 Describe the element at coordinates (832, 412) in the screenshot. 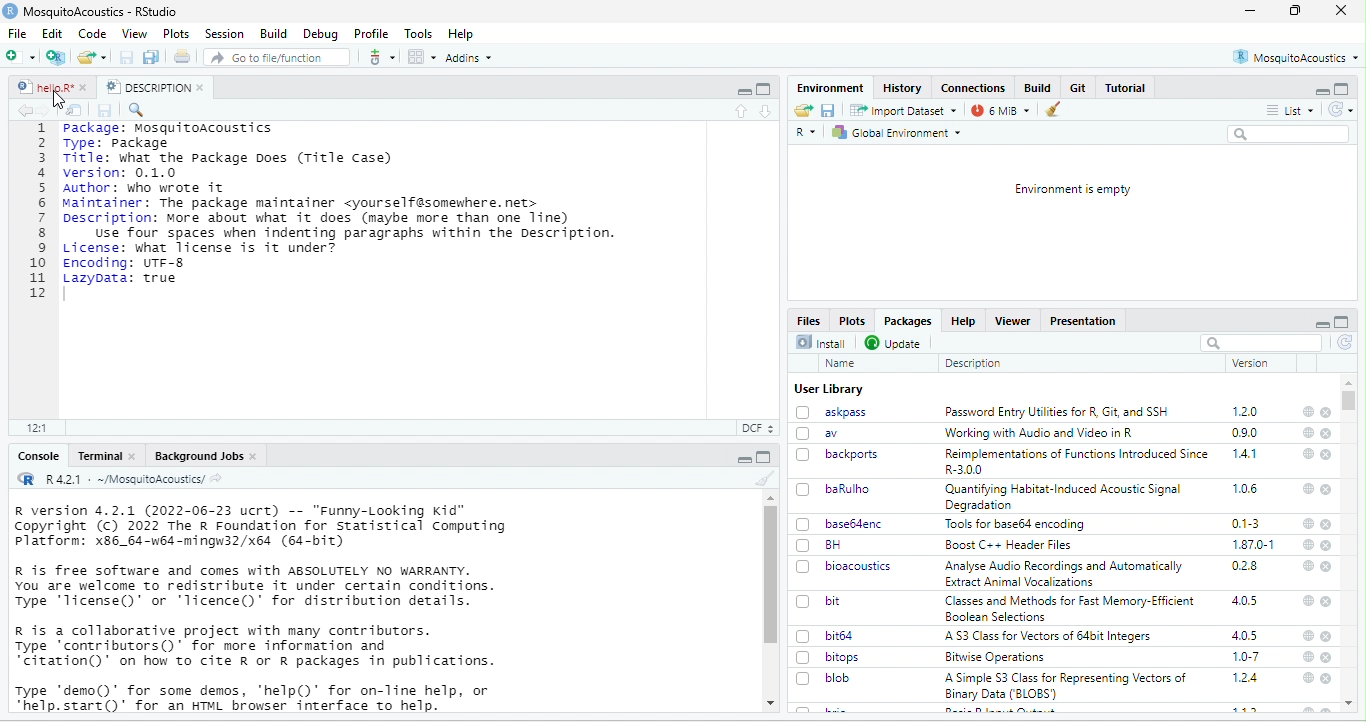

I see `askpass` at that location.